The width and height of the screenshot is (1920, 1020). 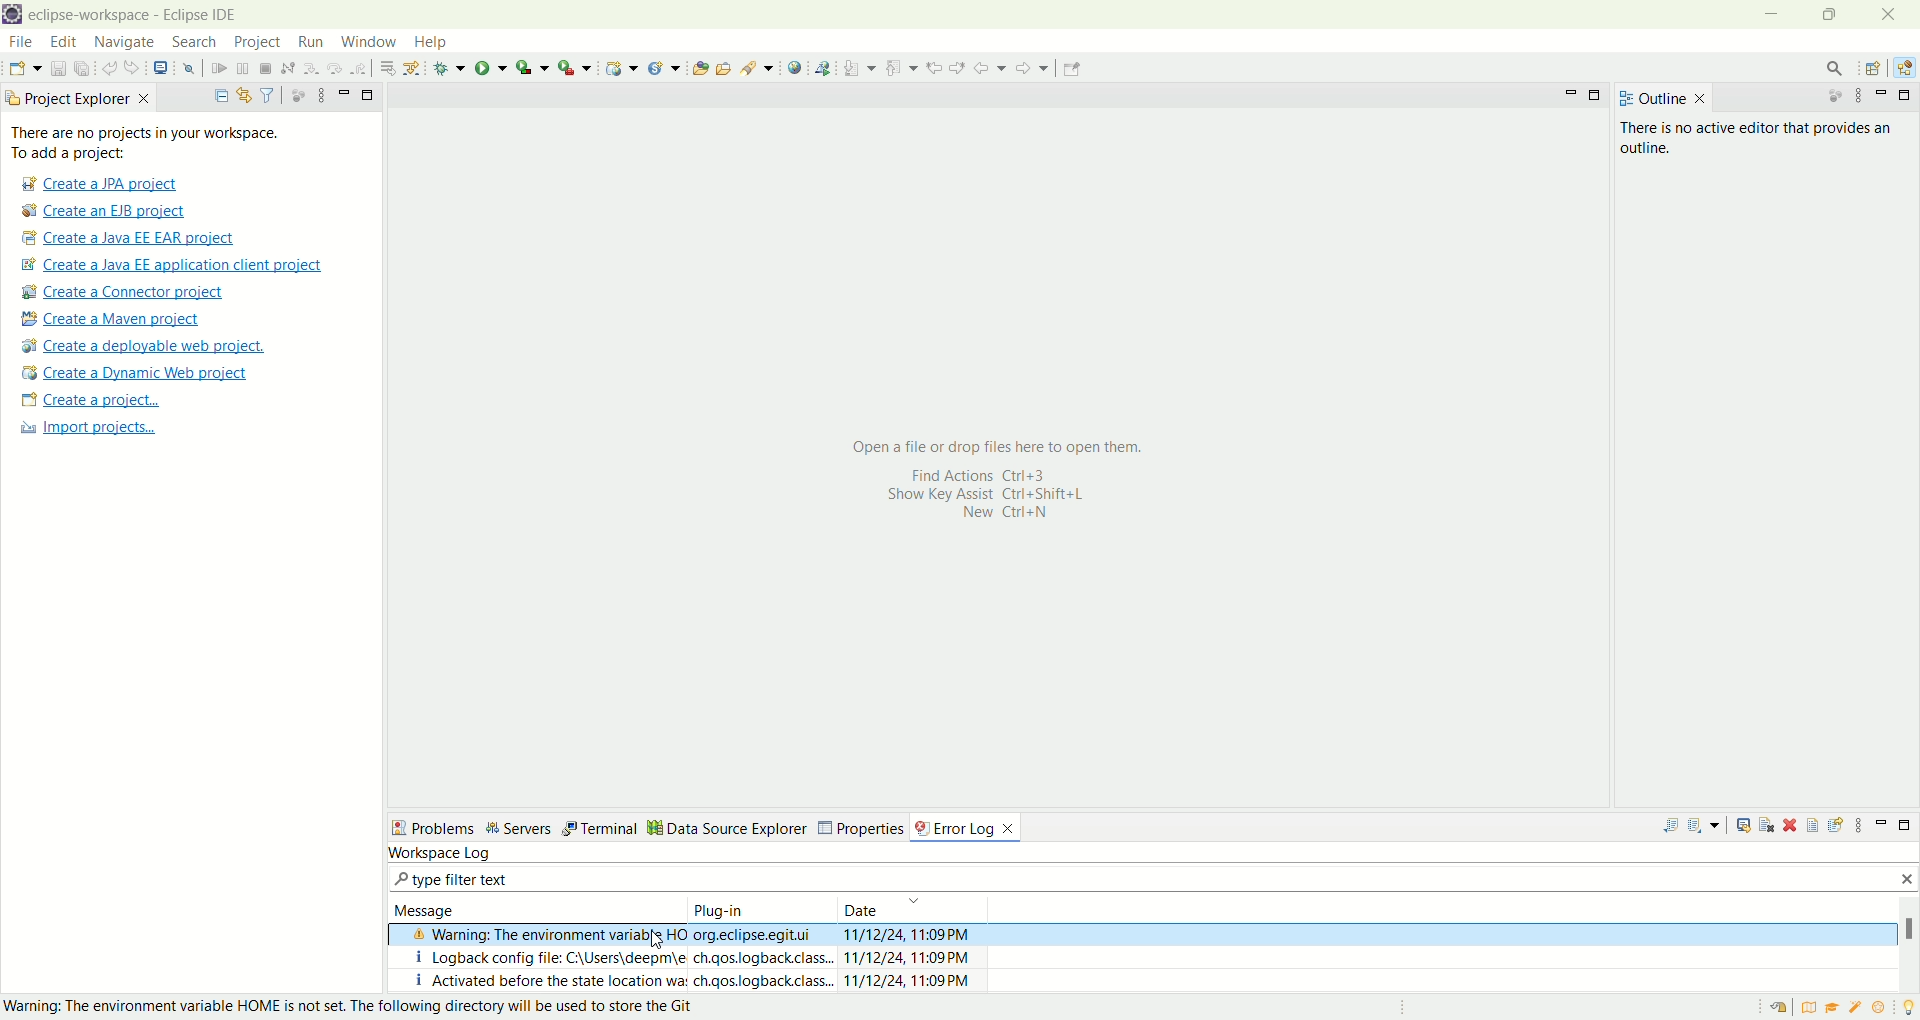 I want to click on forward, so click(x=1032, y=66).